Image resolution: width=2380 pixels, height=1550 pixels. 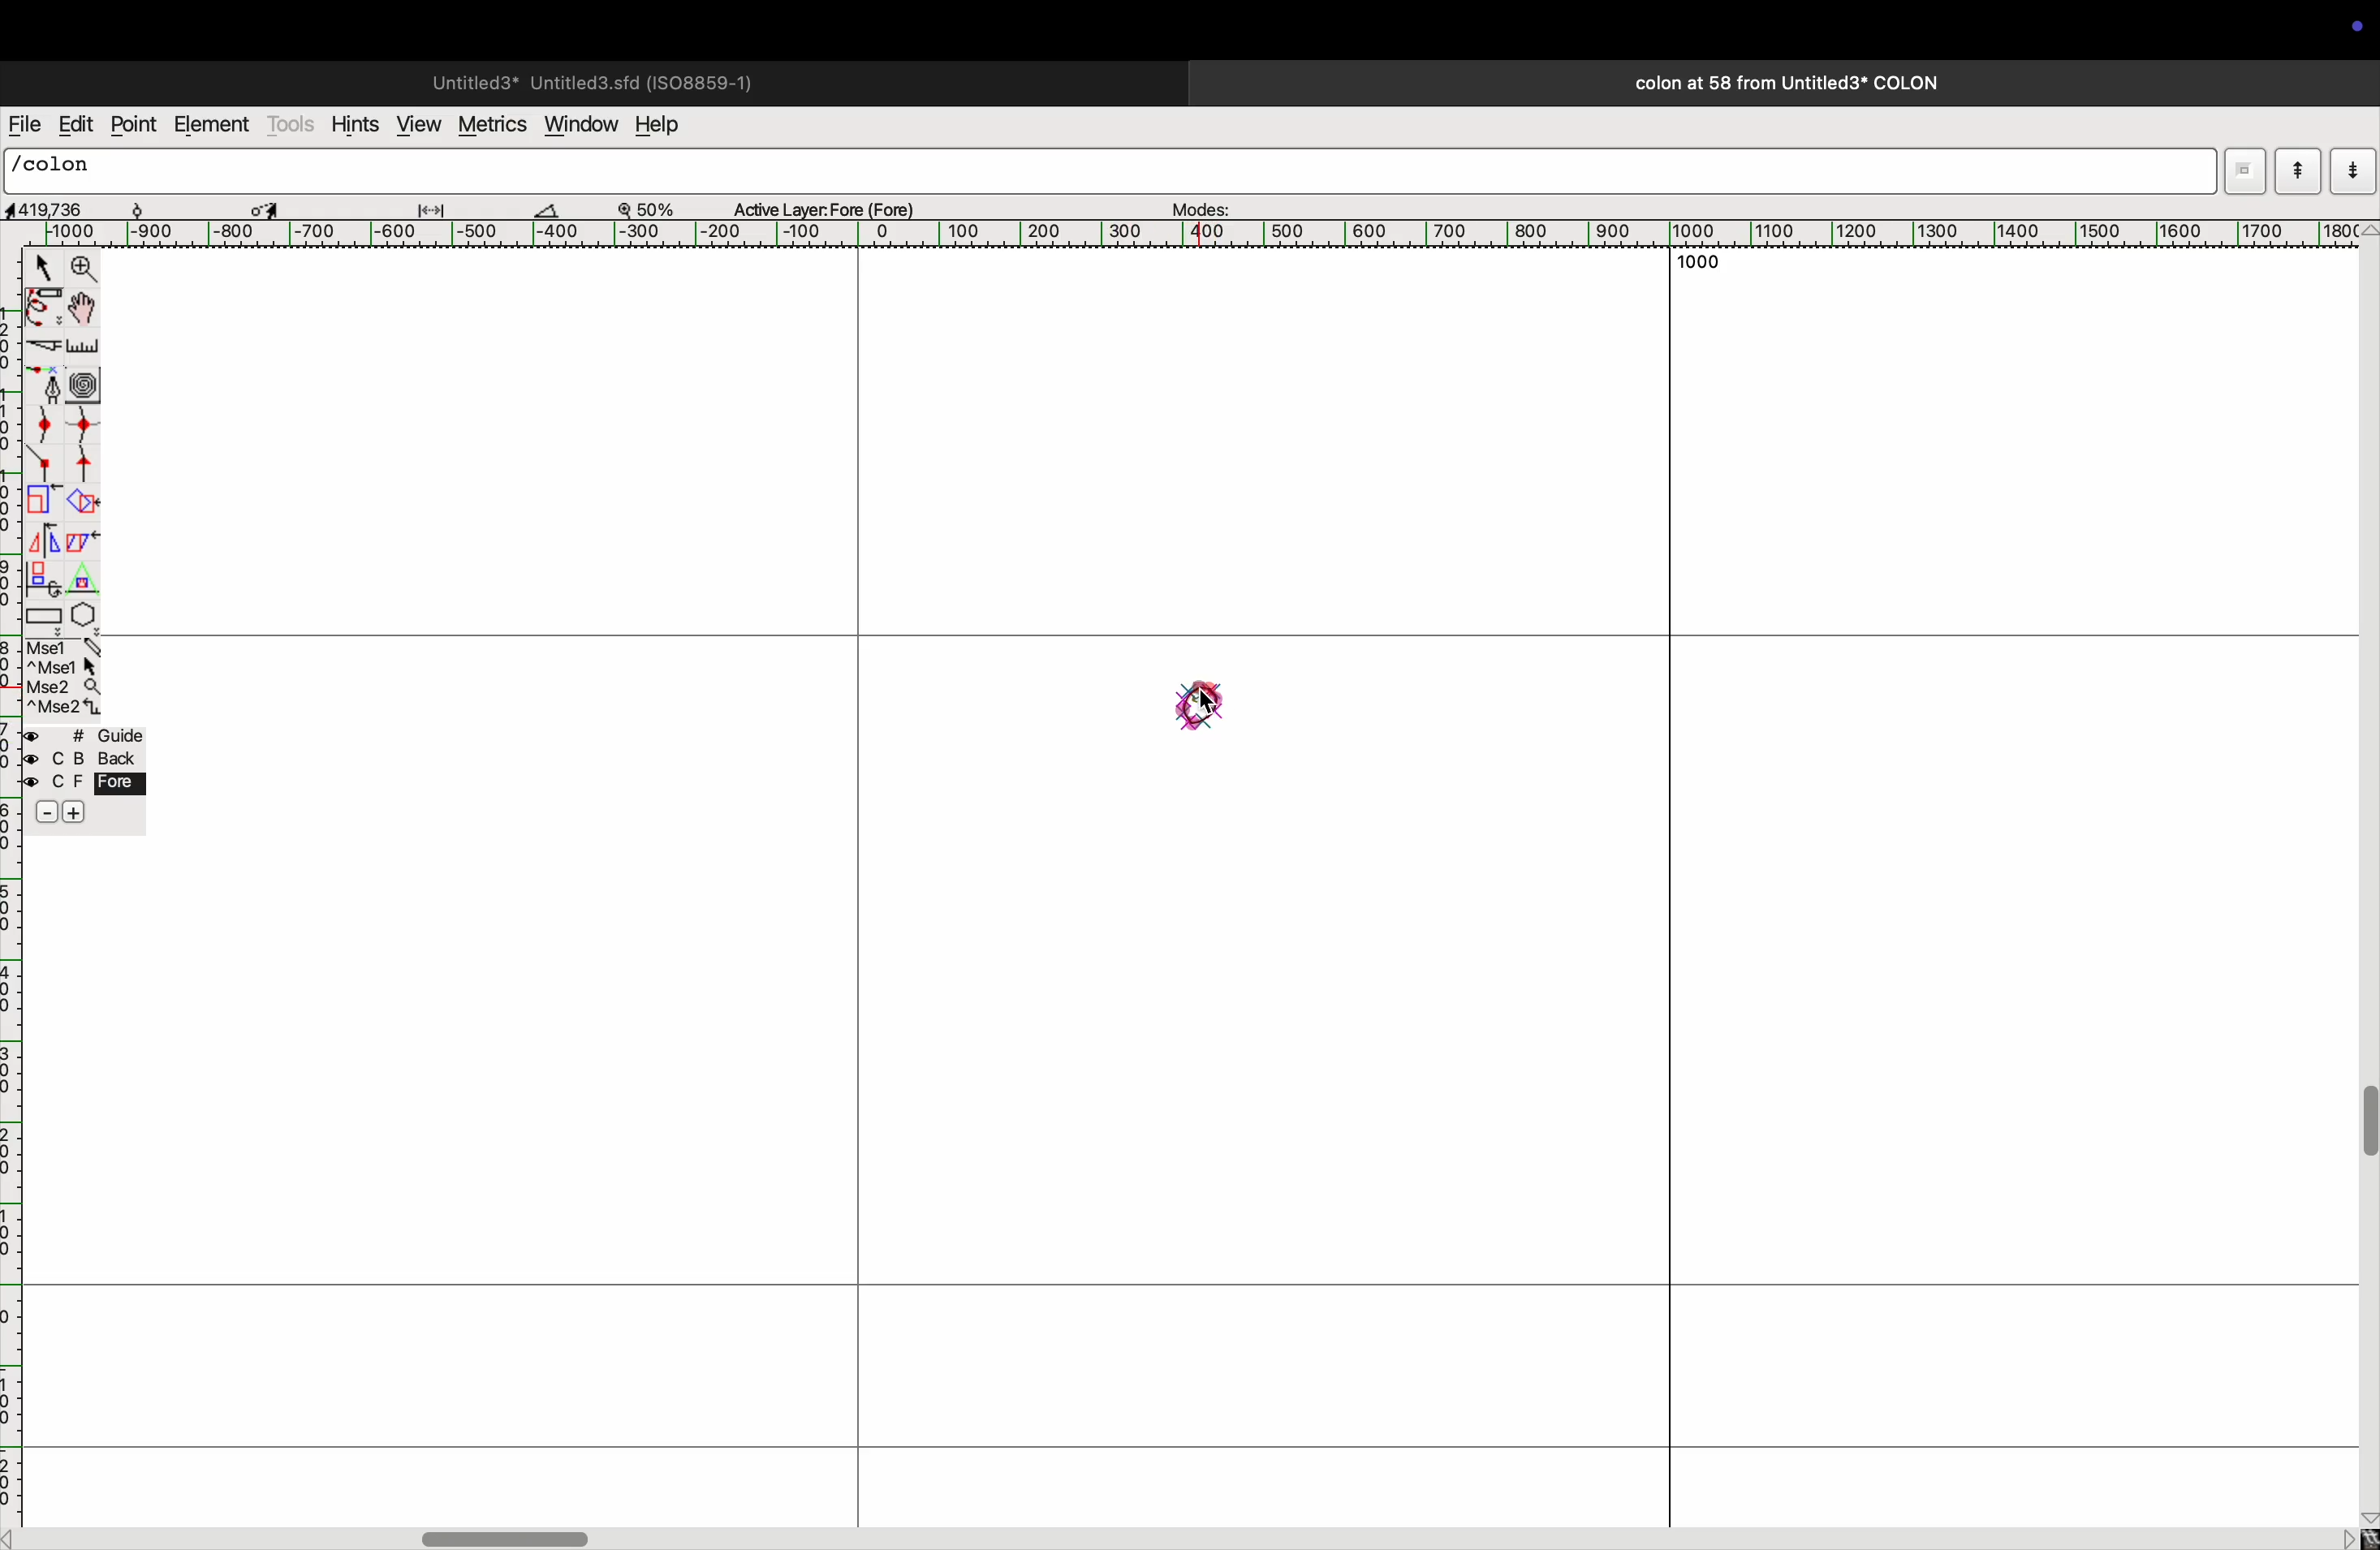 I want to click on spline, so click(x=67, y=444).